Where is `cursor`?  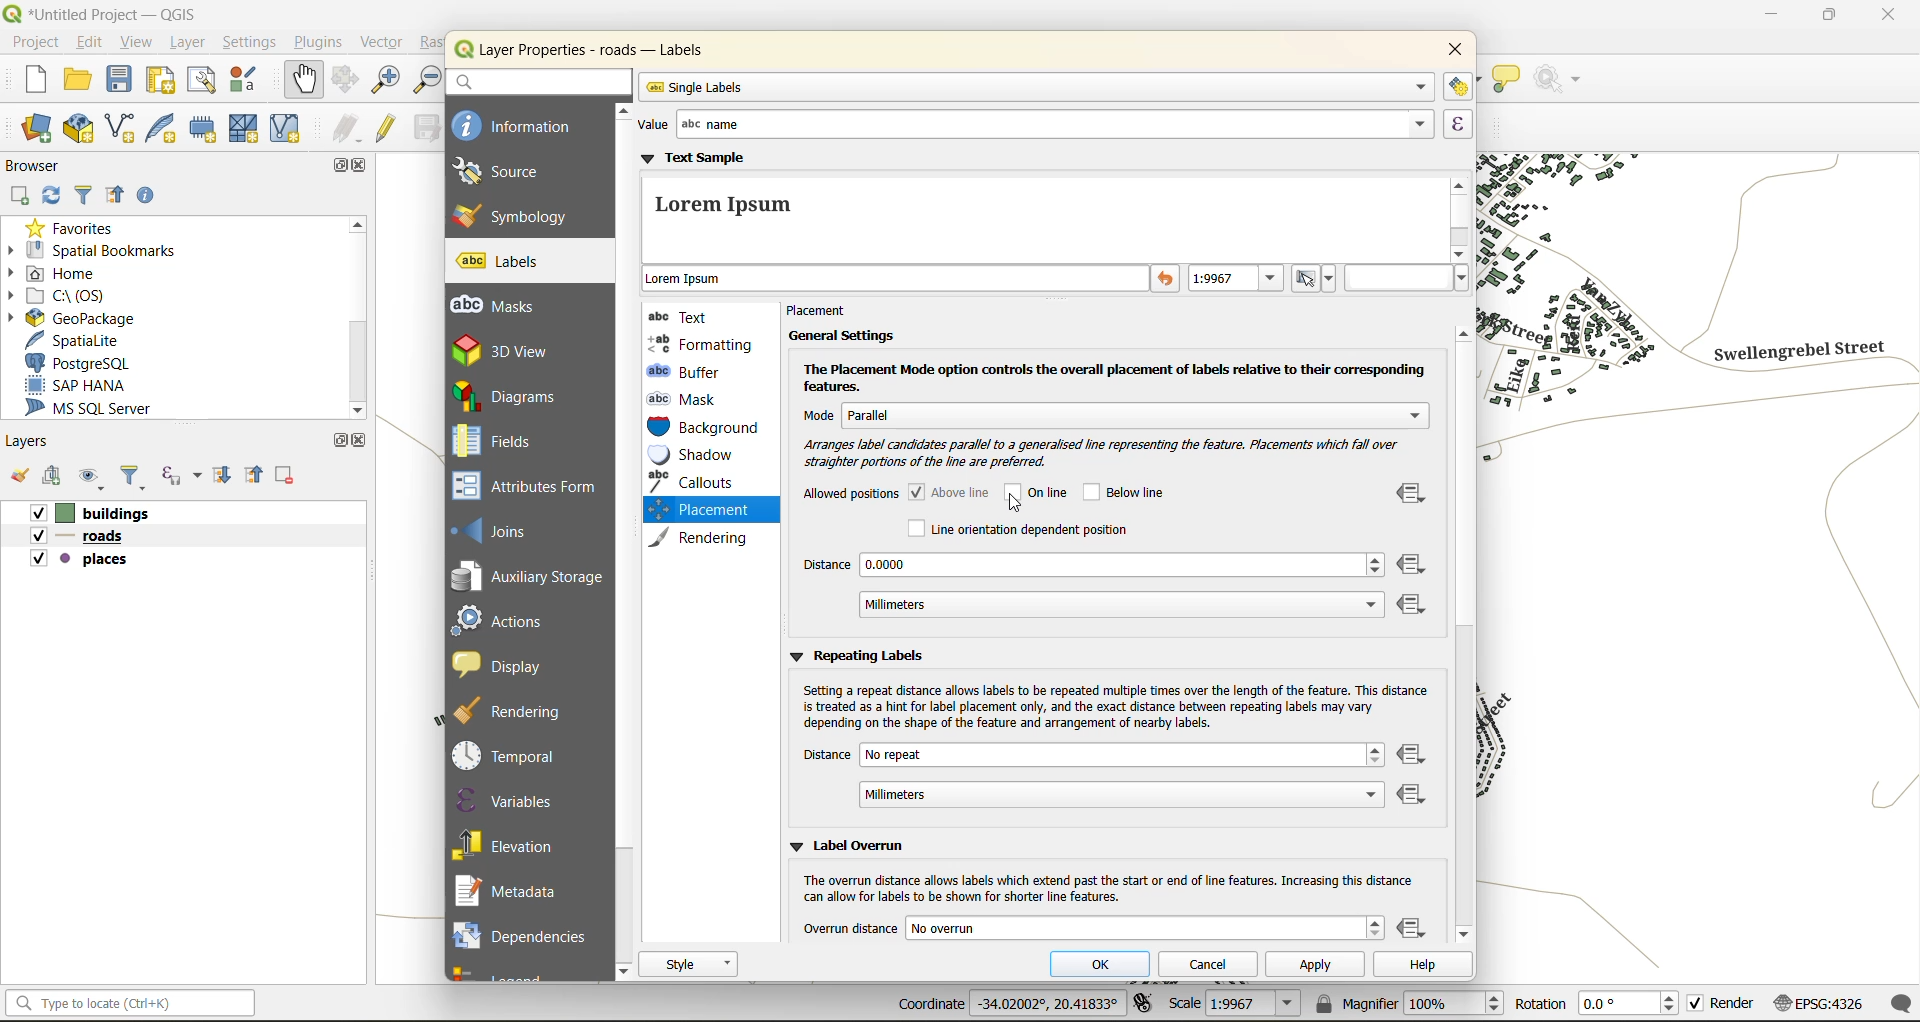 cursor is located at coordinates (1012, 507).